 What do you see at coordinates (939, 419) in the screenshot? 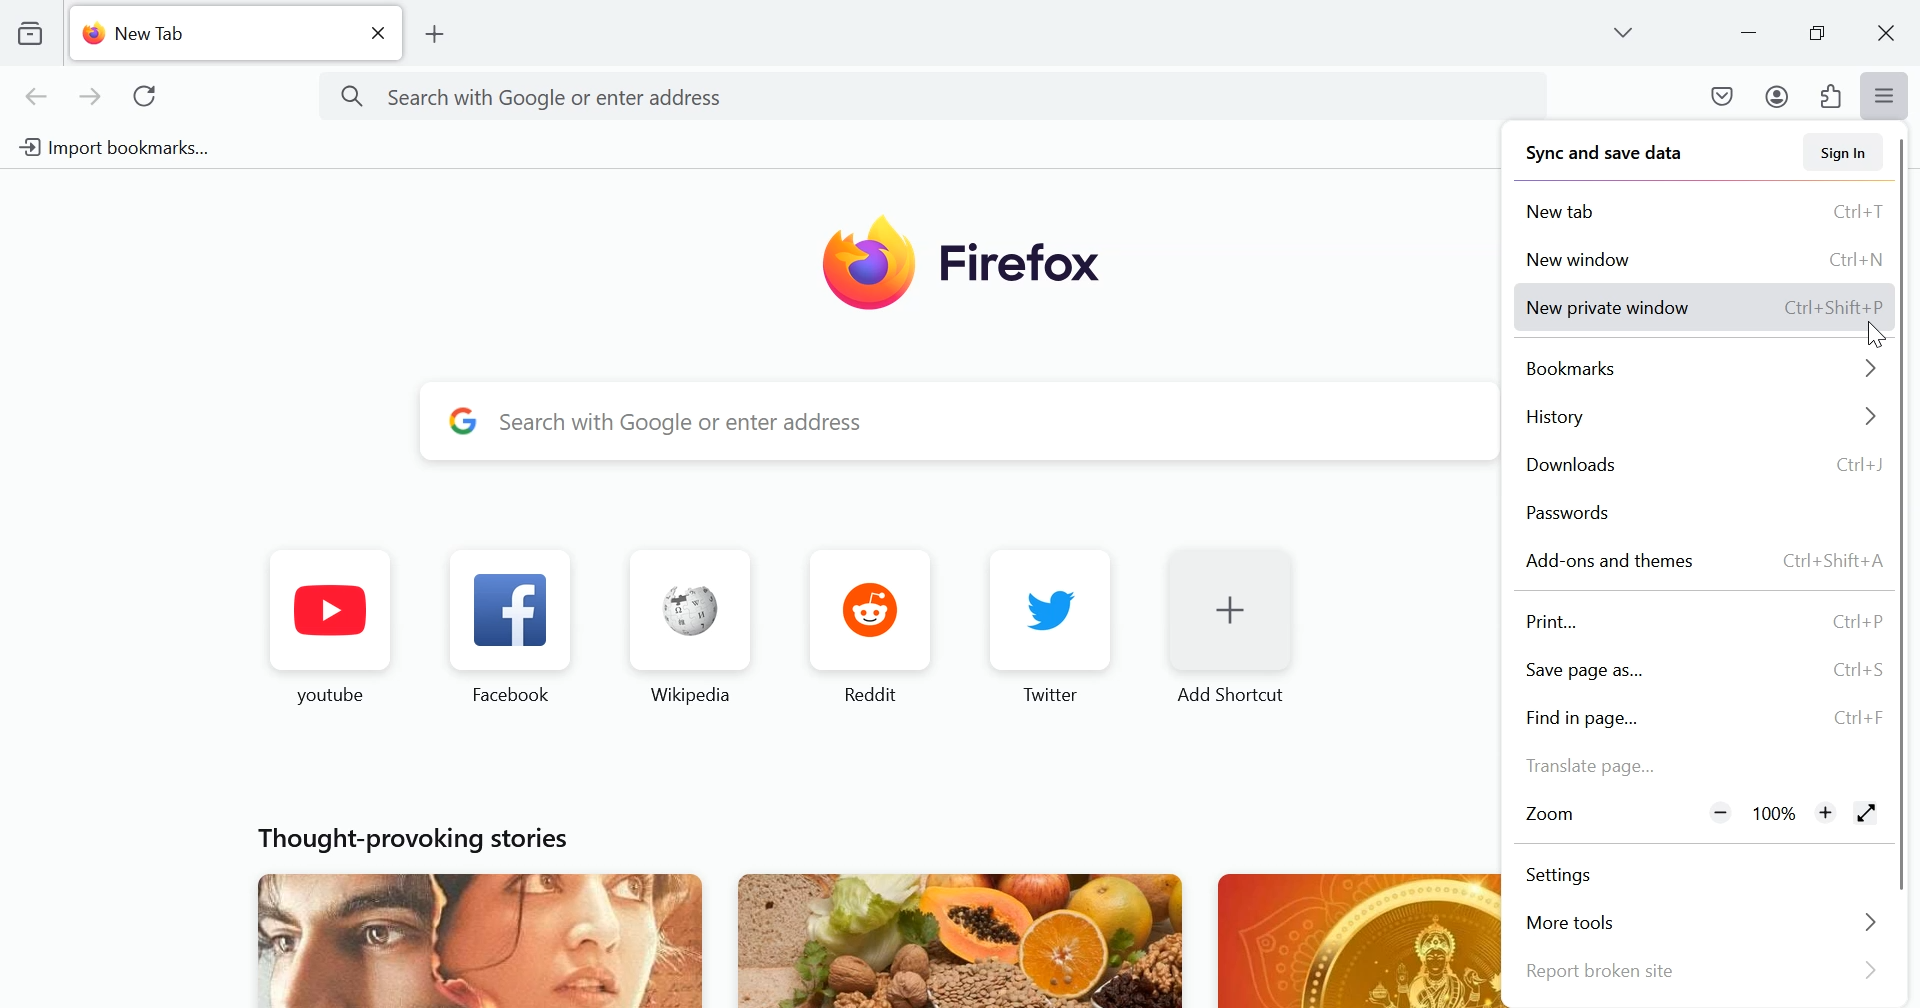
I see `Search with Google or enter address` at bounding box center [939, 419].